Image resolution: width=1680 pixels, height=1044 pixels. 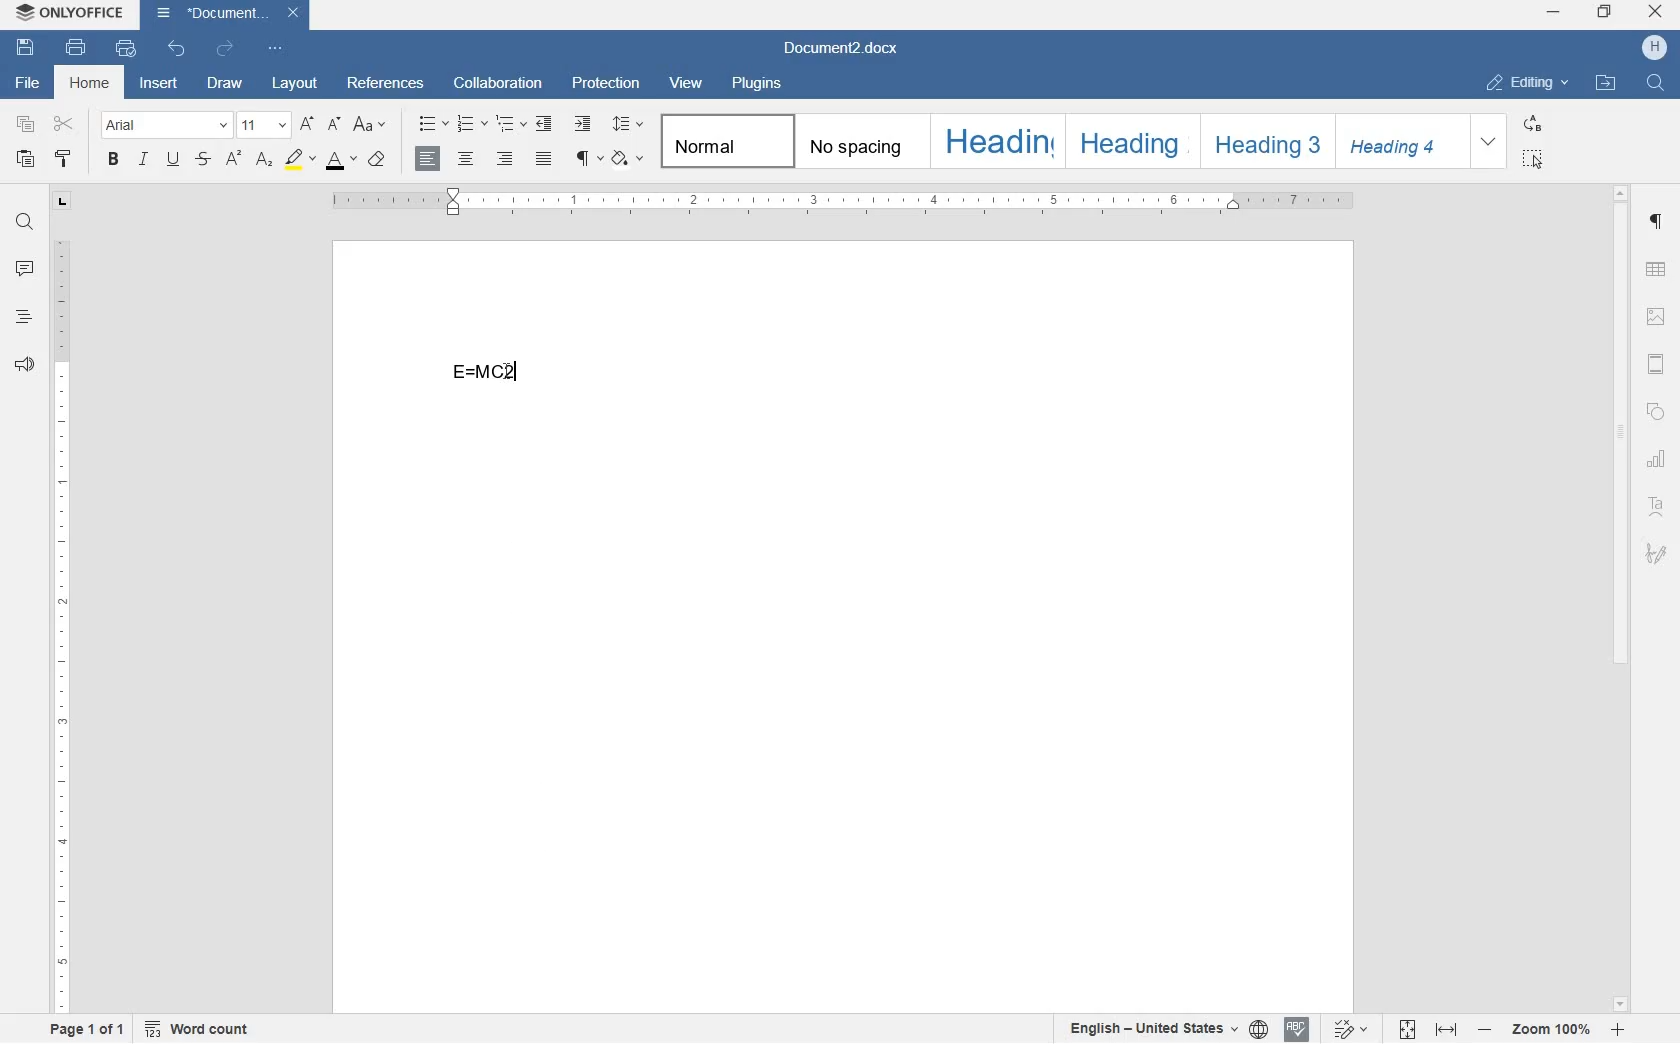 What do you see at coordinates (1660, 462) in the screenshot?
I see `chart` at bounding box center [1660, 462].